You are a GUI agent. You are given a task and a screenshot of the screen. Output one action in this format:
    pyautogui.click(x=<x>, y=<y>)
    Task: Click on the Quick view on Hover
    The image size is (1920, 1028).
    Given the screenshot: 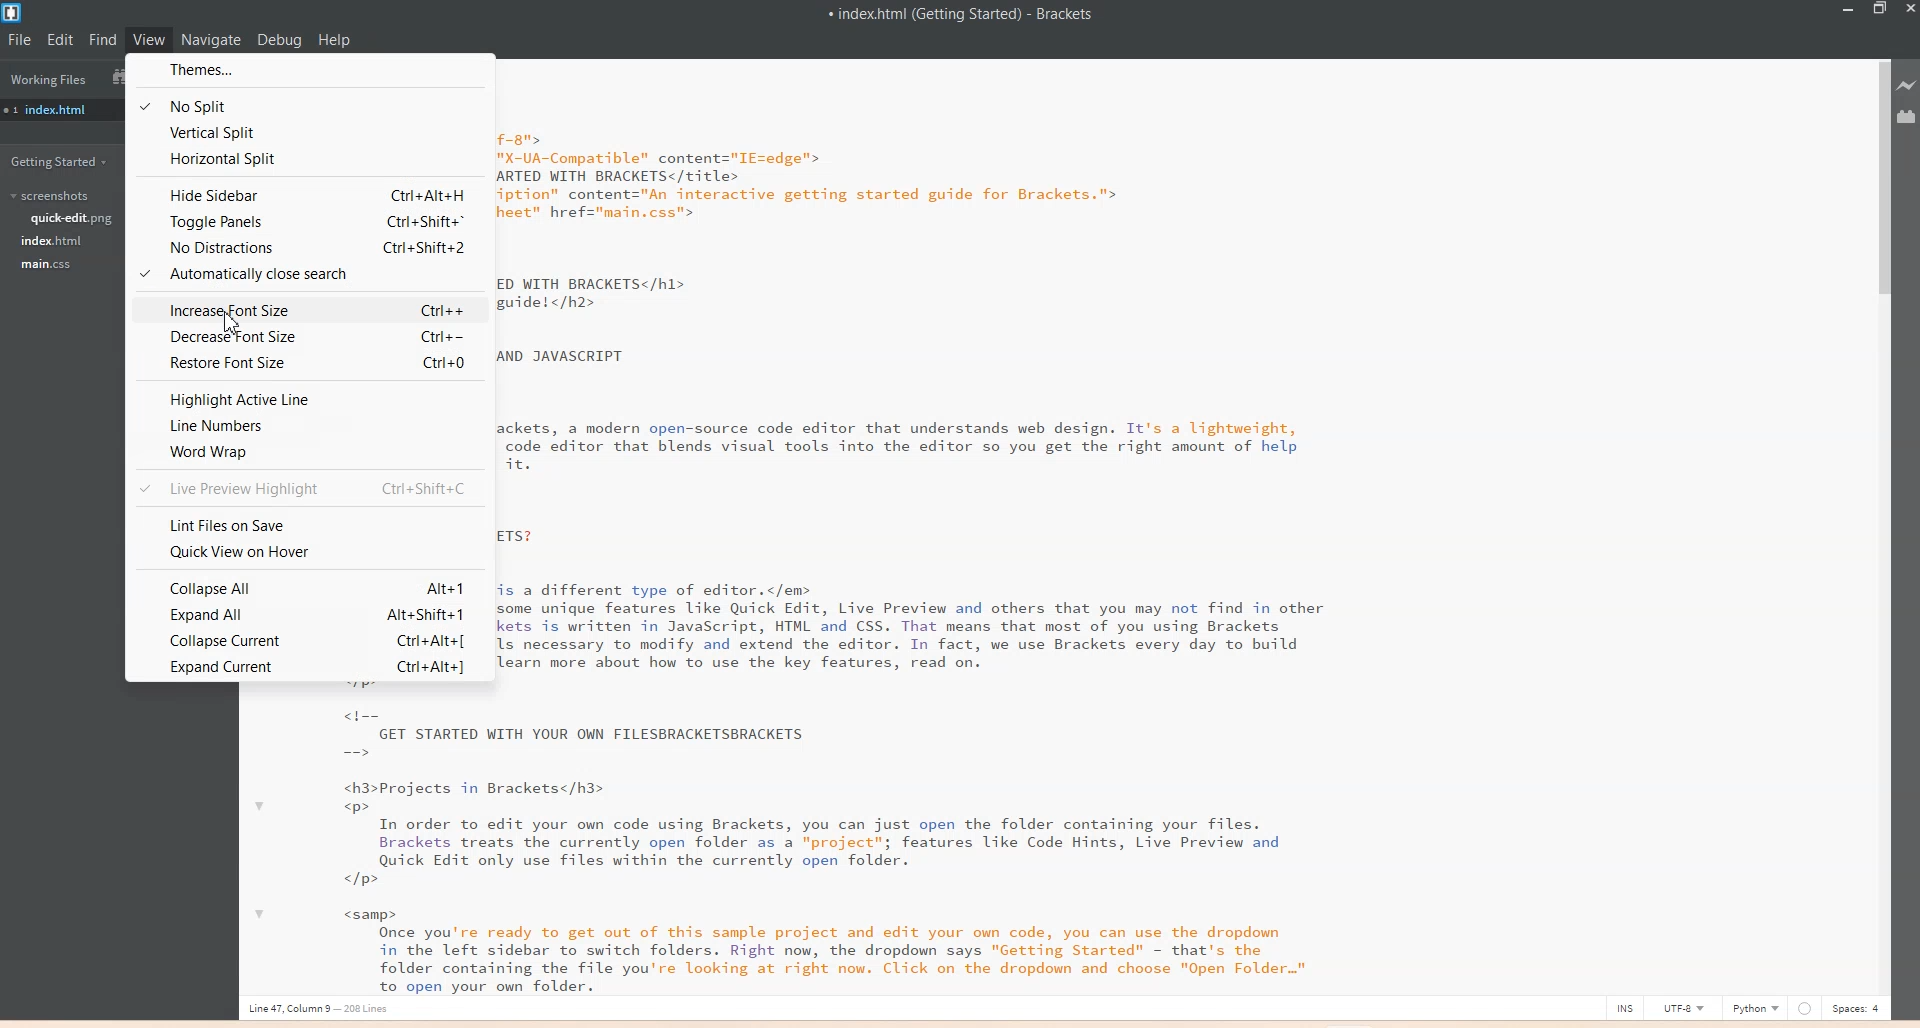 What is the action you would take?
    pyautogui.click(x=309, y=553)
    